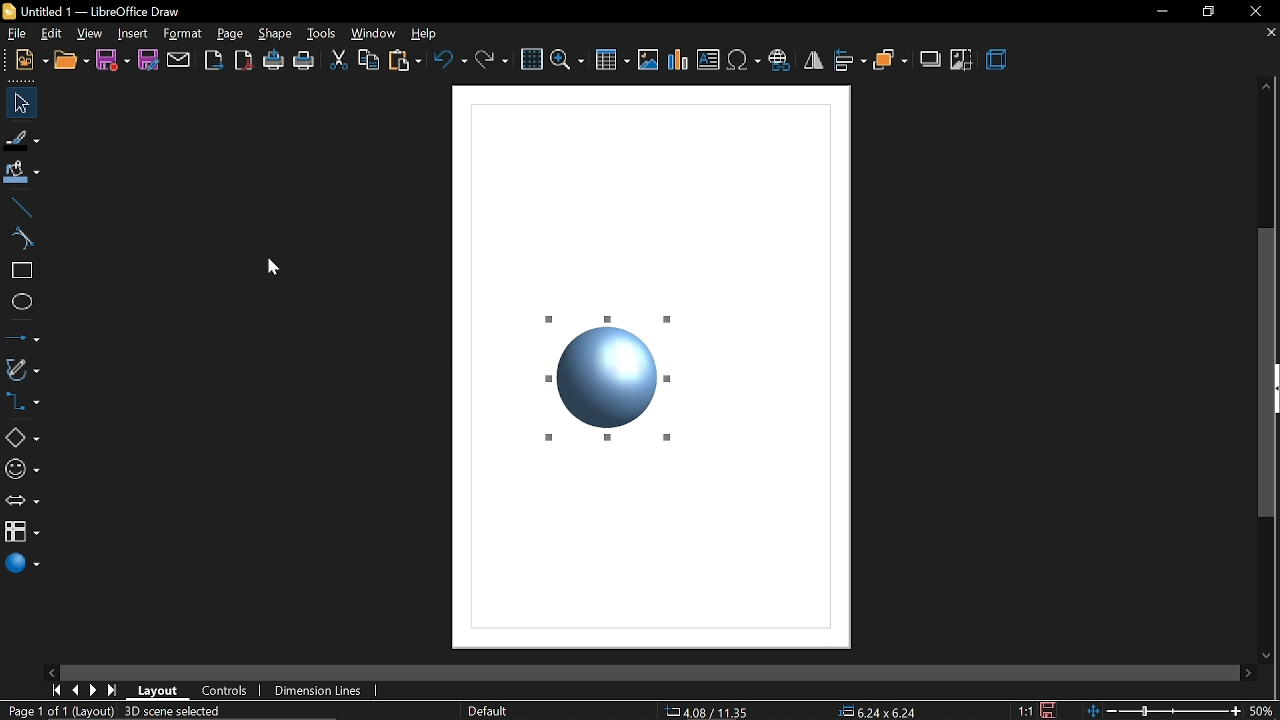 This screenshot has width=1280, height=720. What do you see at coordinates (494, 711) in the screenshot?
I see `page style` at bounding box center [494, 711].